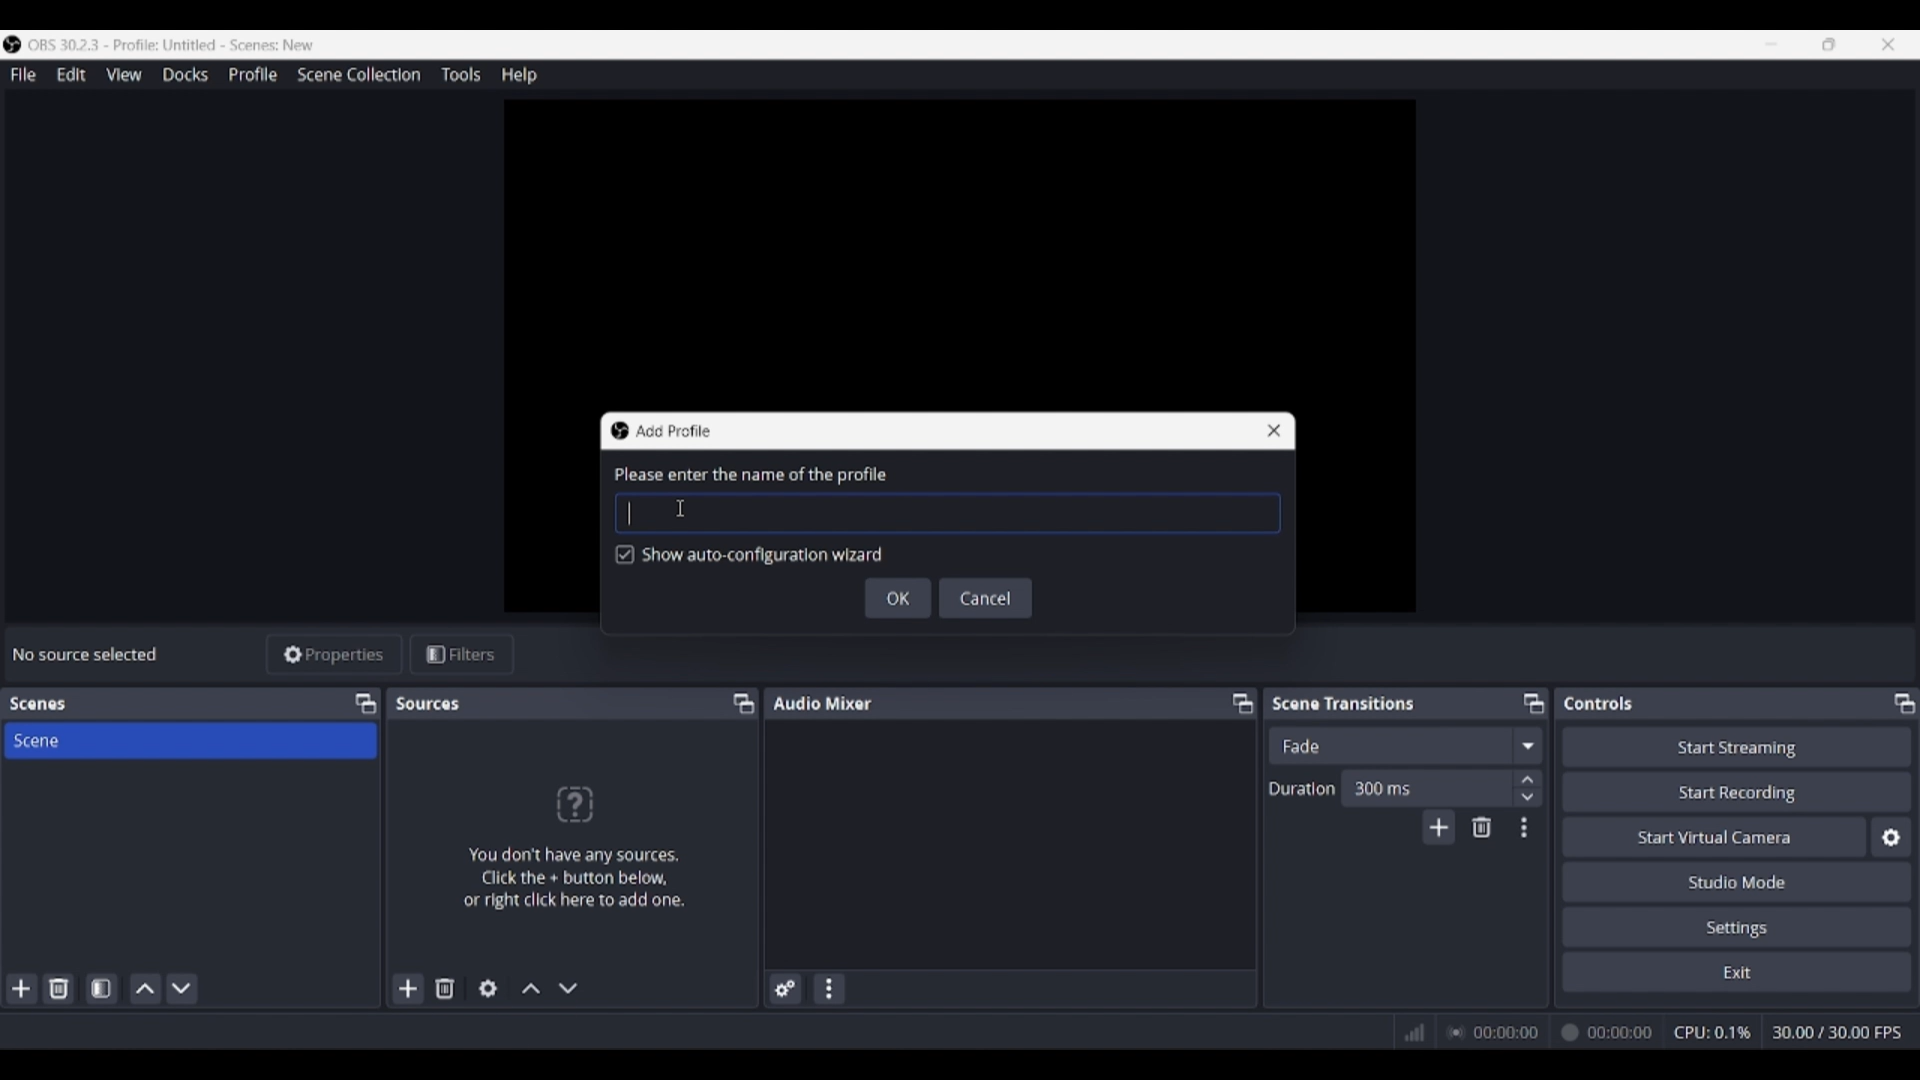 This screenshot has height=1080, width=1920. What do you see at coordinates (430, 703) in the screenshot?
I see `Panel title` at bounding box center [430, 703].